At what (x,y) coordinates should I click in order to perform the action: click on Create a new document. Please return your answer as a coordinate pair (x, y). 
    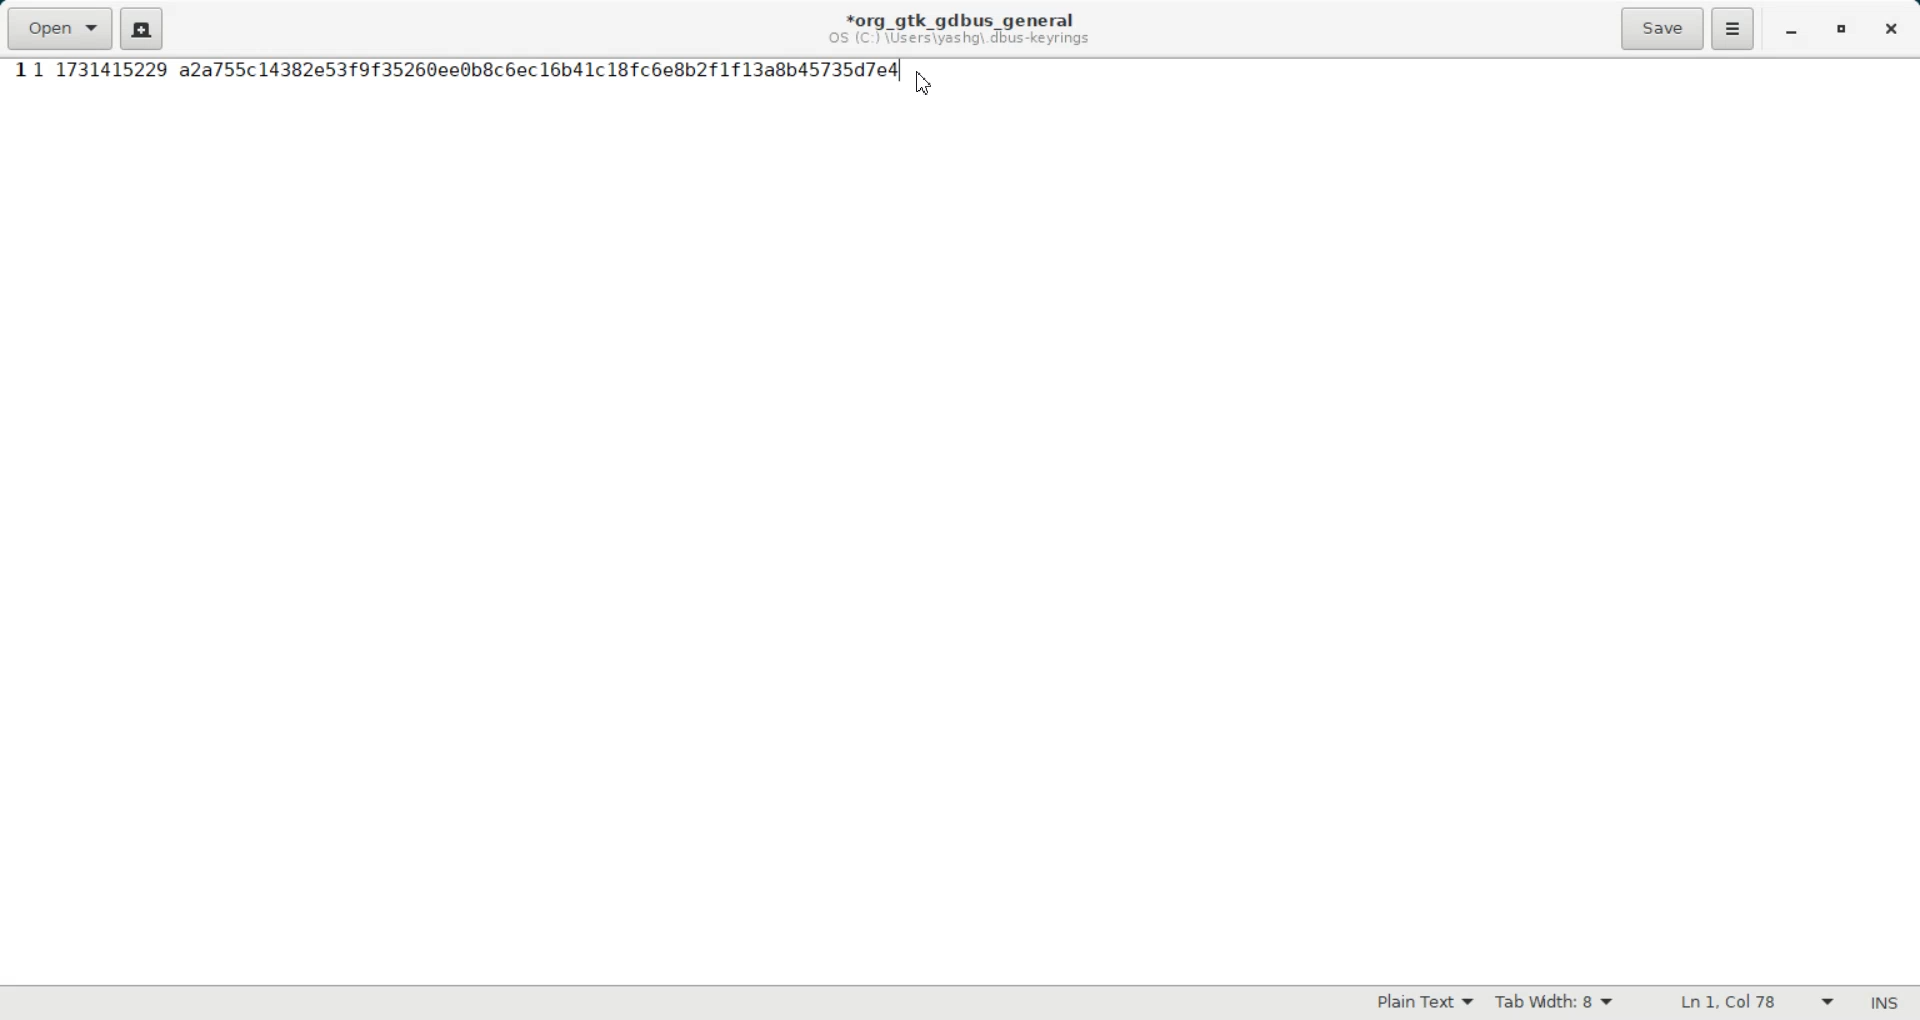
    Looking at the image, I should click on (142, 28).